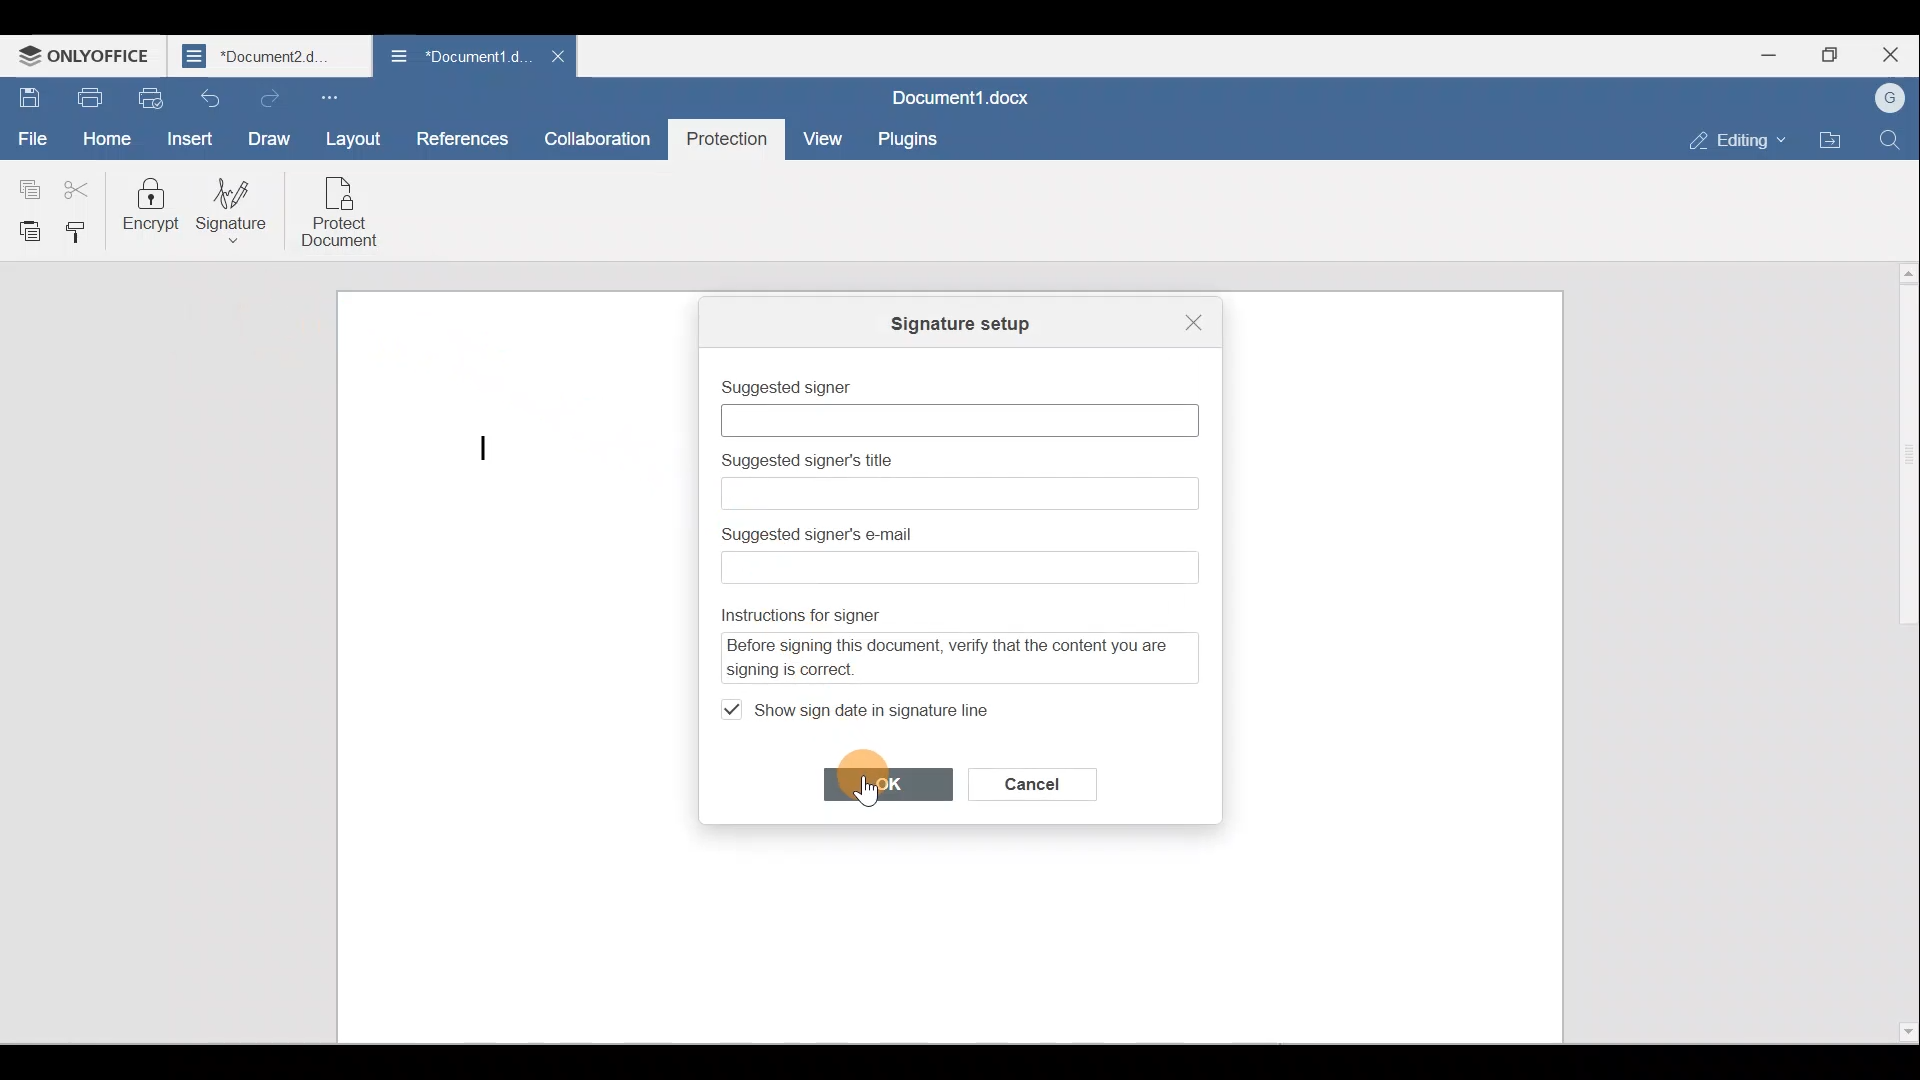  What do you see at coordinates (1762, 53) in the screenshot?
I see `Minimize` at bounding box center [1762, 53].